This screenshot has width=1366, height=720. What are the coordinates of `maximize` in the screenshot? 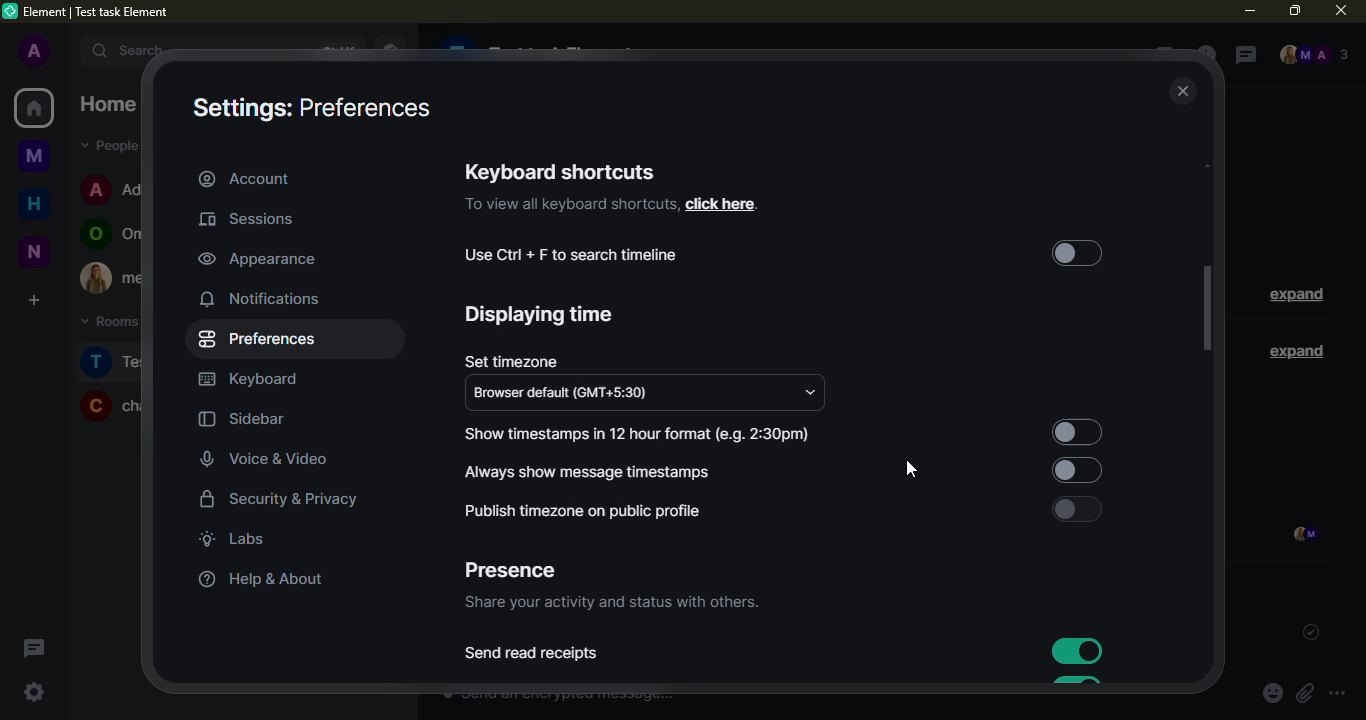 It's located at (1294, 9).